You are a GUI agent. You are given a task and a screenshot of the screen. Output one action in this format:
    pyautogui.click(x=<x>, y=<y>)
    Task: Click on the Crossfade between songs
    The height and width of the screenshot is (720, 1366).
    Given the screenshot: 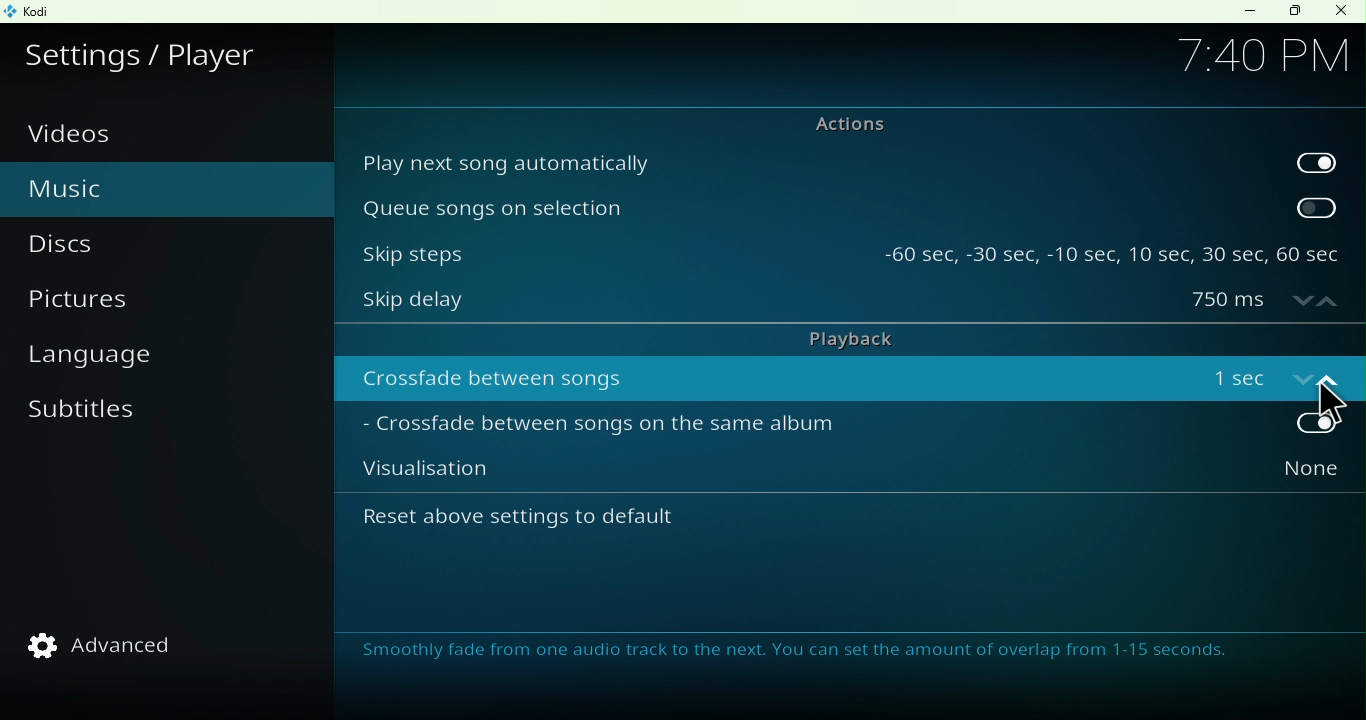 What is the action you would take?
    pyautogui.click(x=765, y=377)
    